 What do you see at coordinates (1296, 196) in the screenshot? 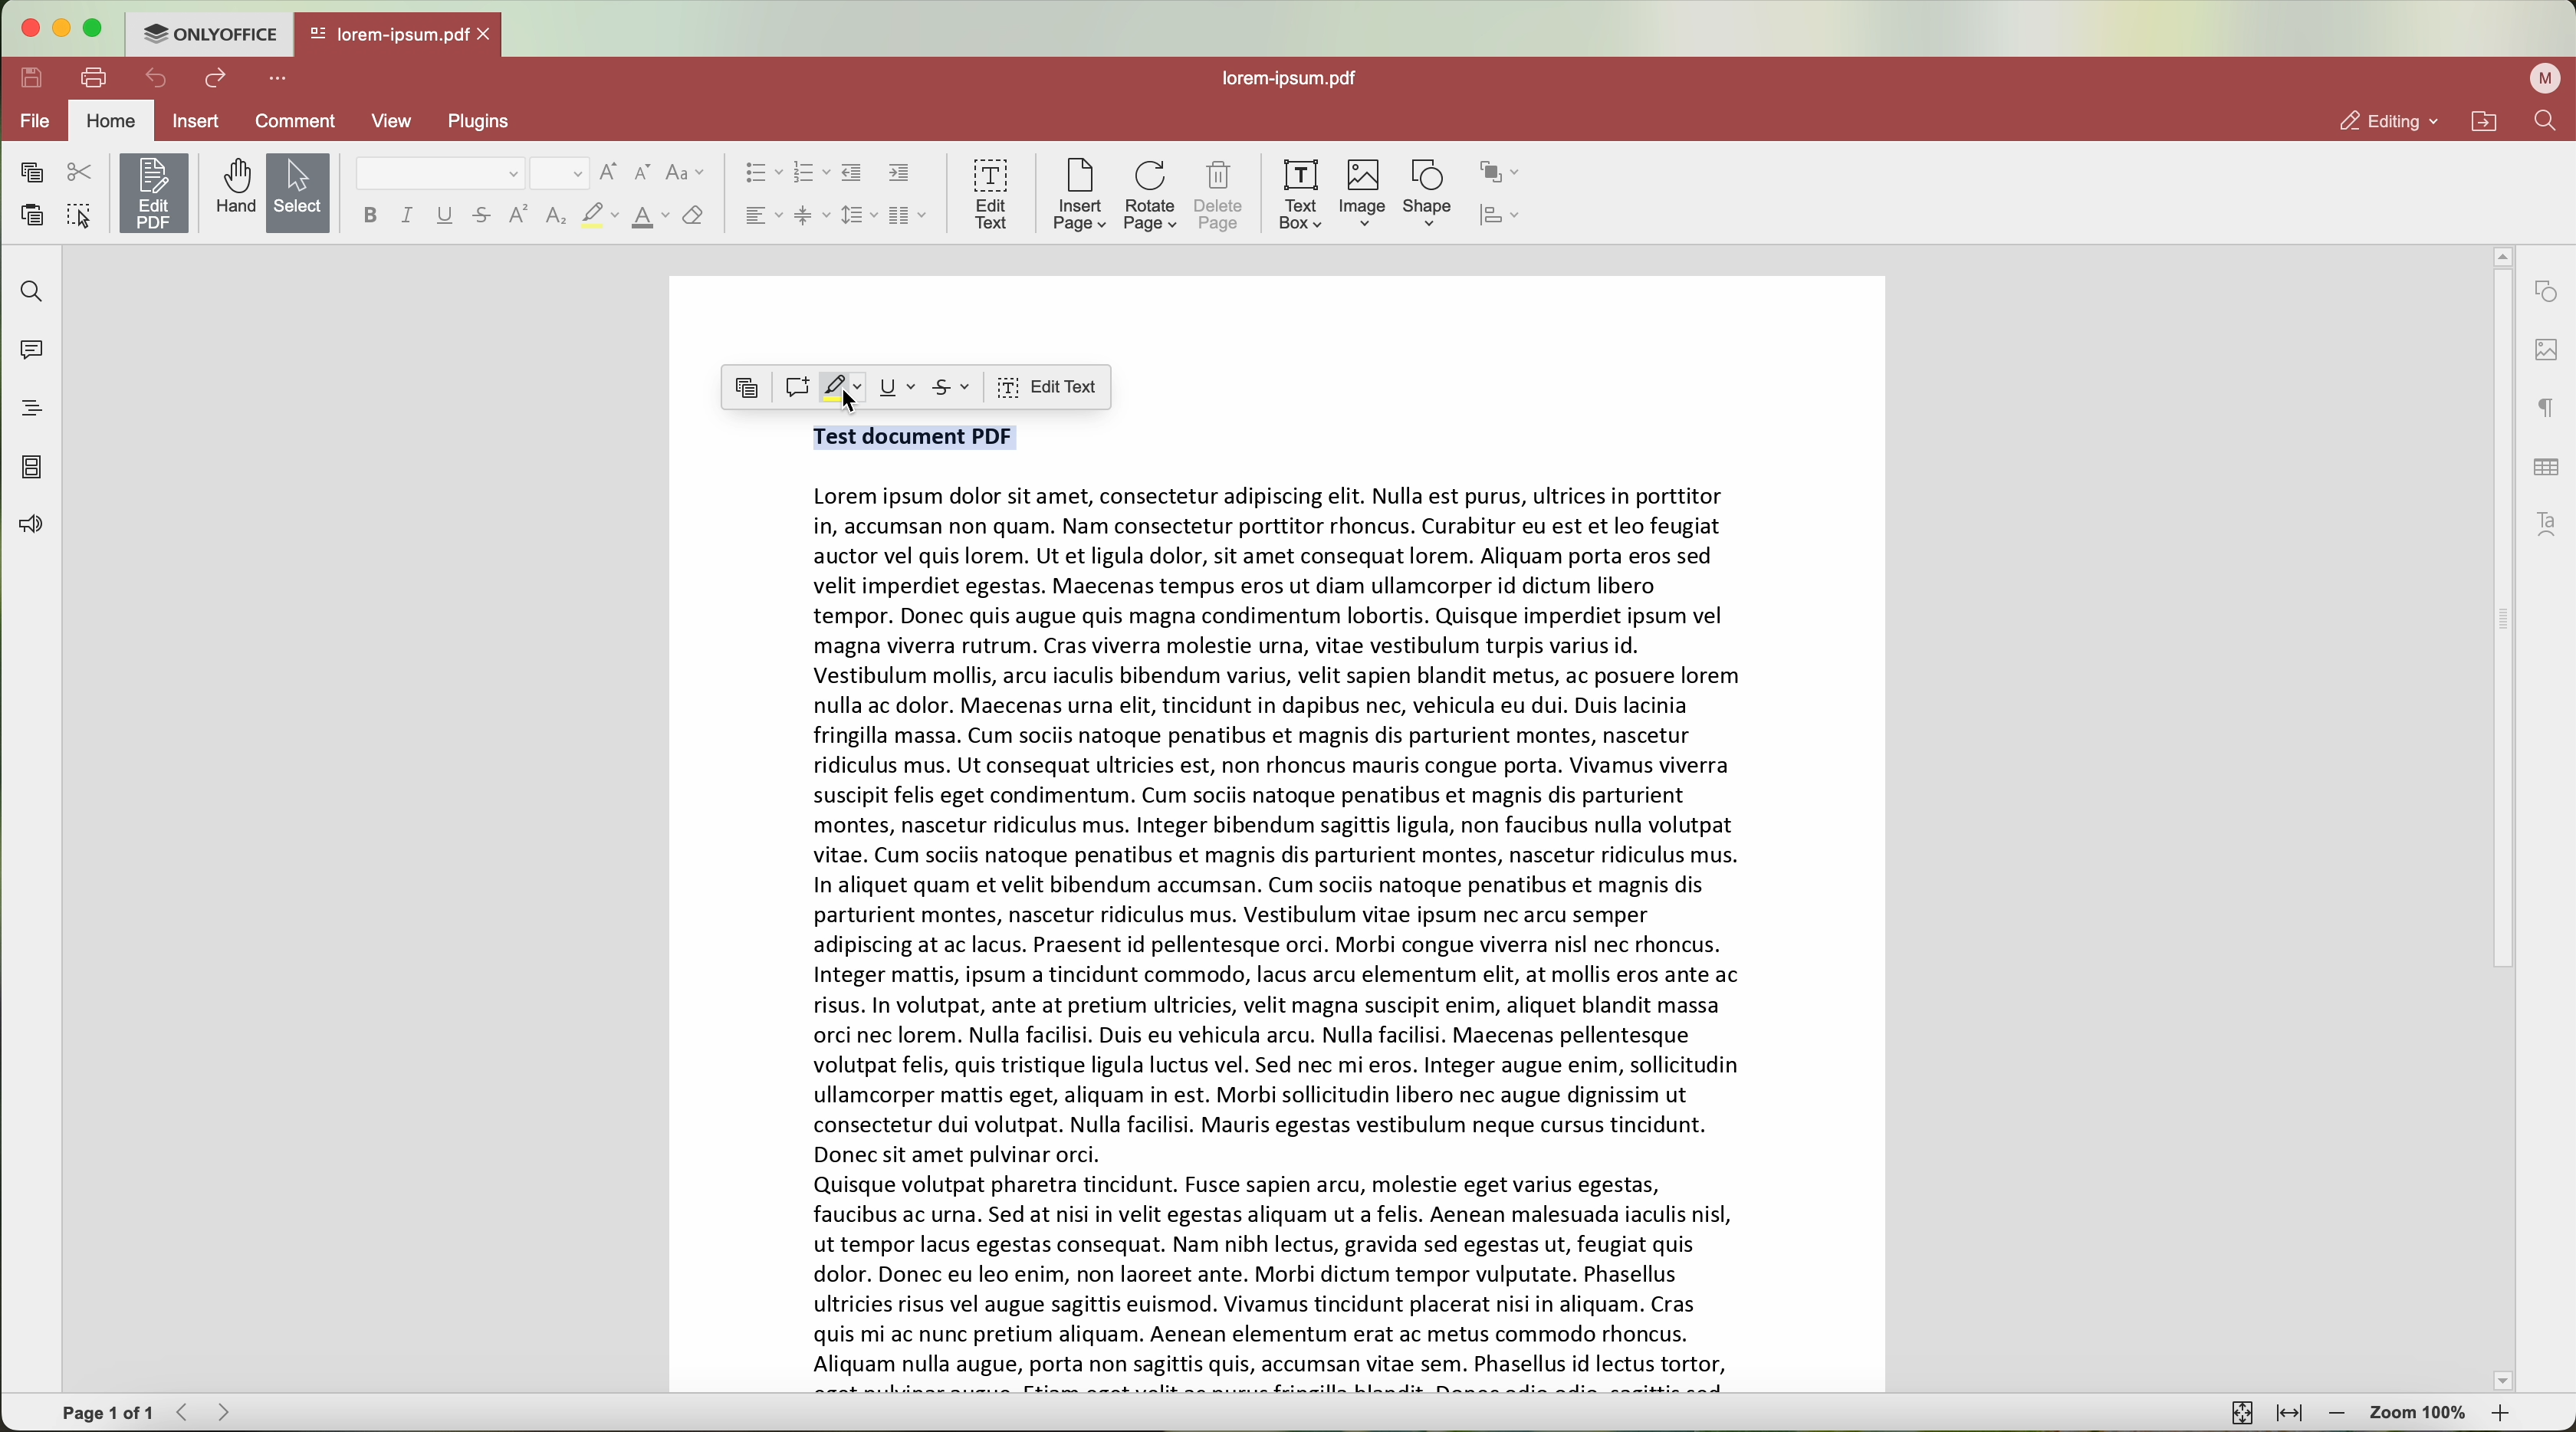
I see `text box` at bounding box center [1296, 196].